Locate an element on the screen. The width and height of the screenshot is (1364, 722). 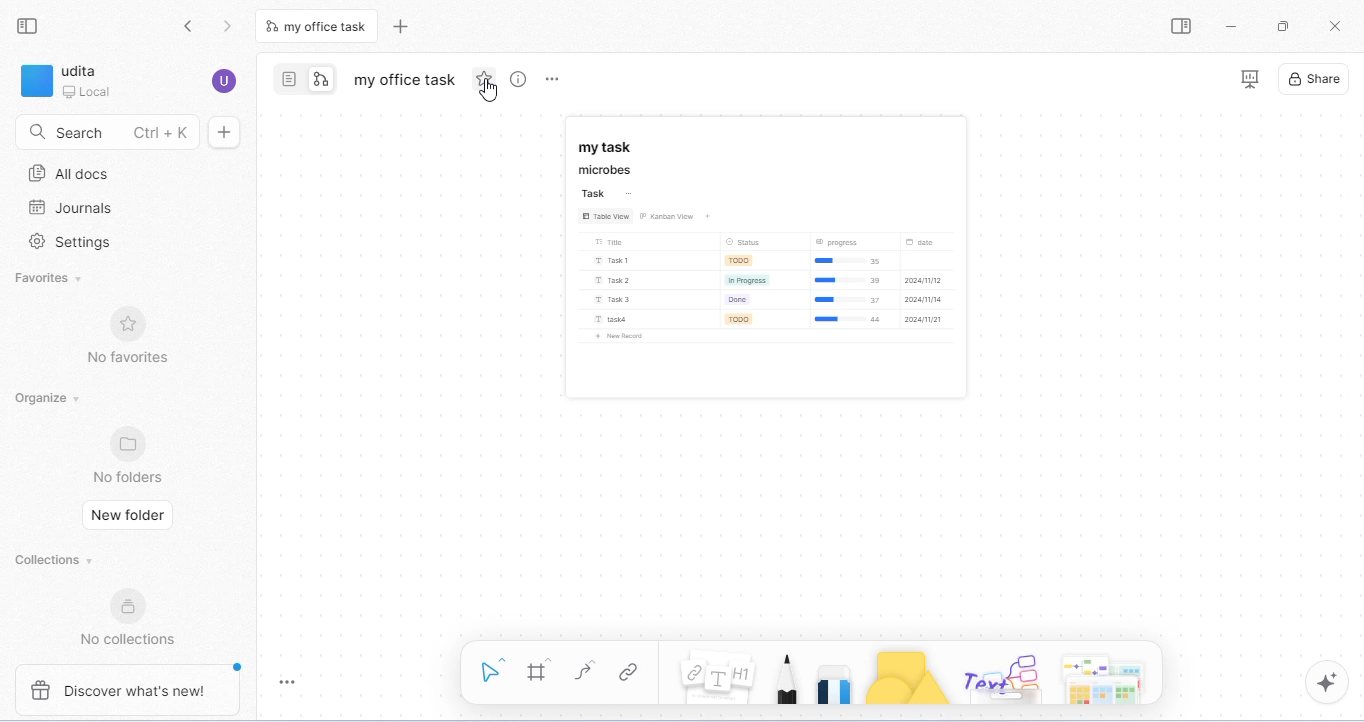
maximize is located at coordinates (1284, 26).